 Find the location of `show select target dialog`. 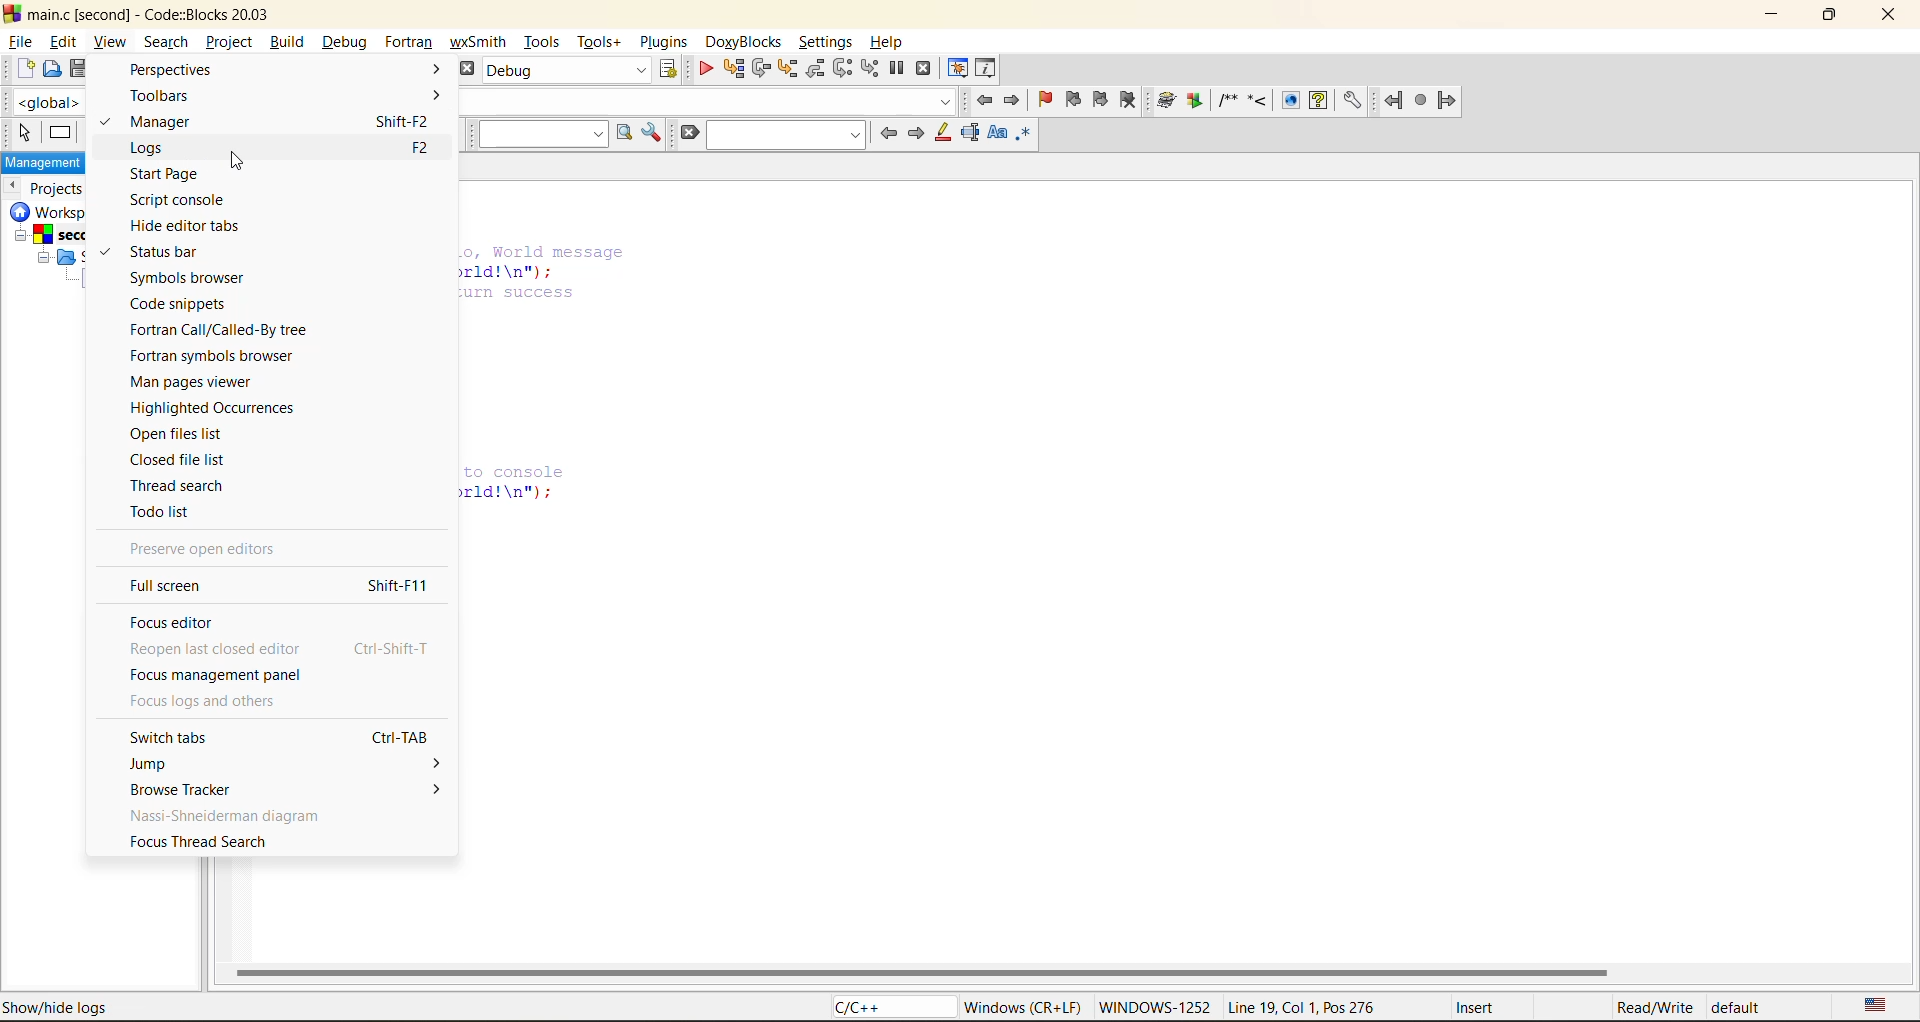

show select target dialog is located at coordinates (665, 69).